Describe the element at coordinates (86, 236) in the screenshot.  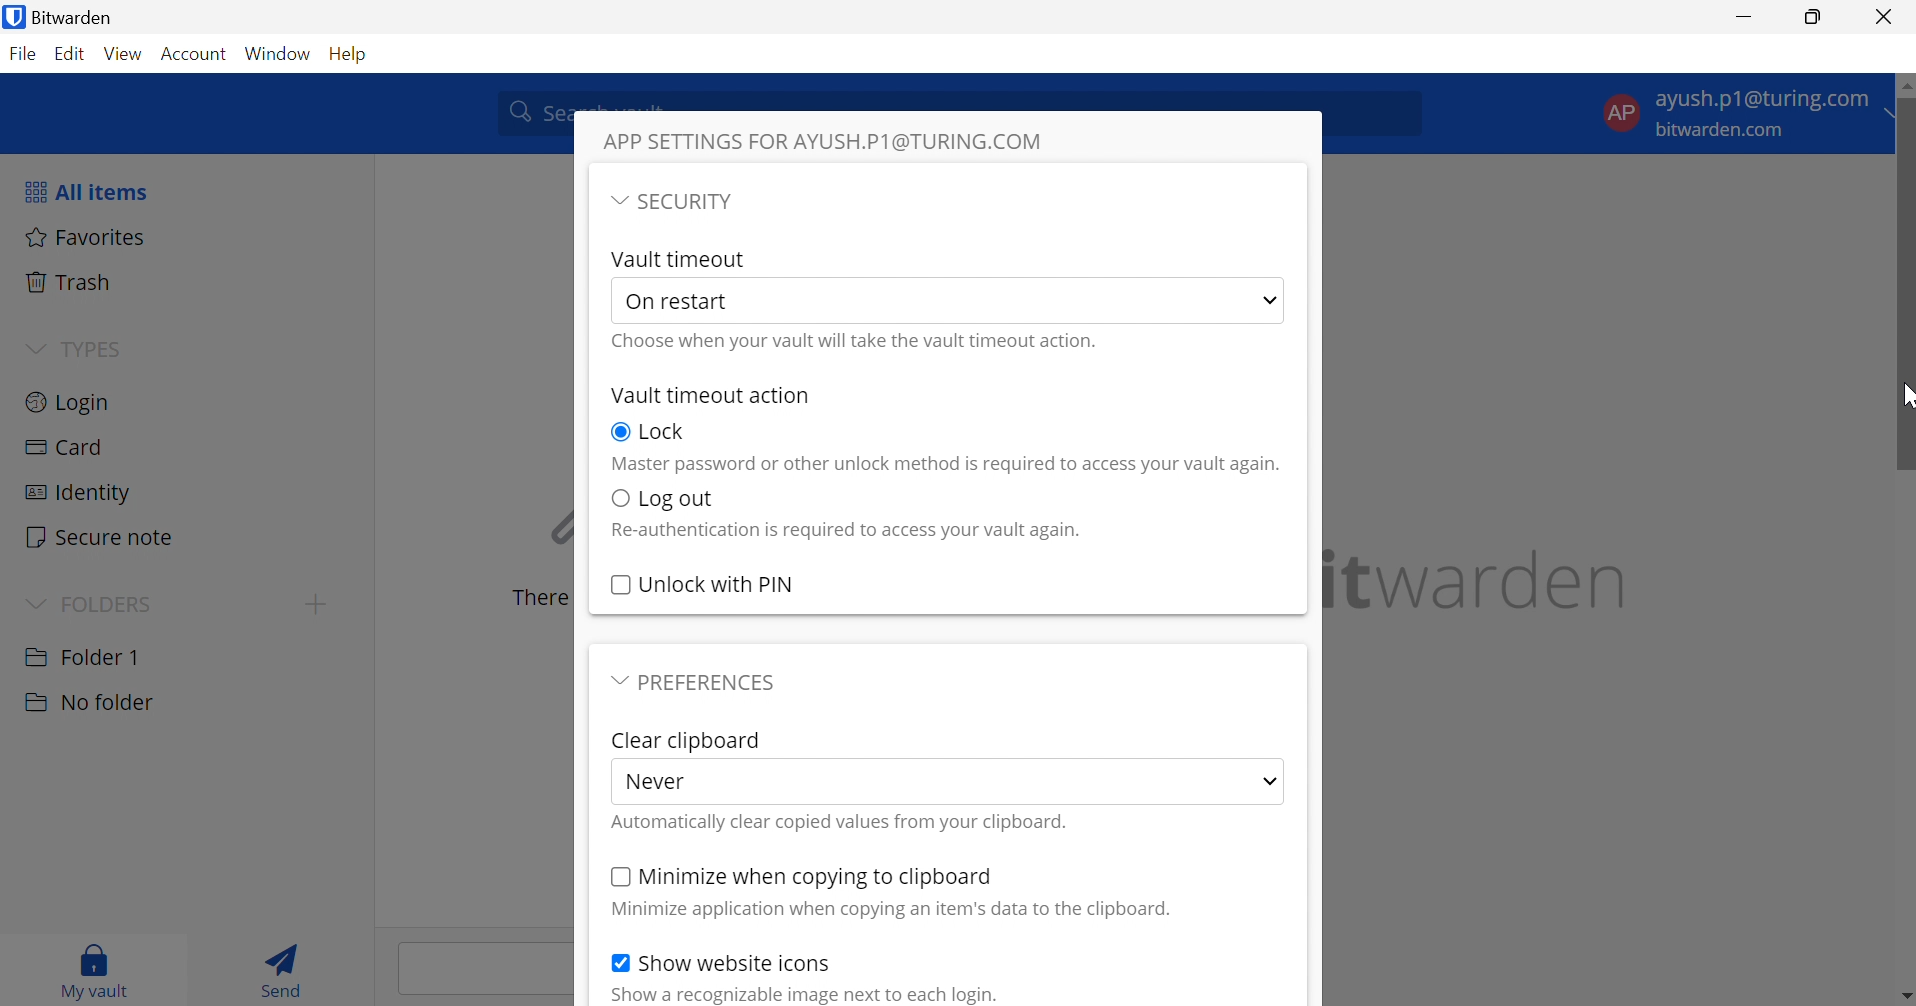
I see `Favorites` at that location.